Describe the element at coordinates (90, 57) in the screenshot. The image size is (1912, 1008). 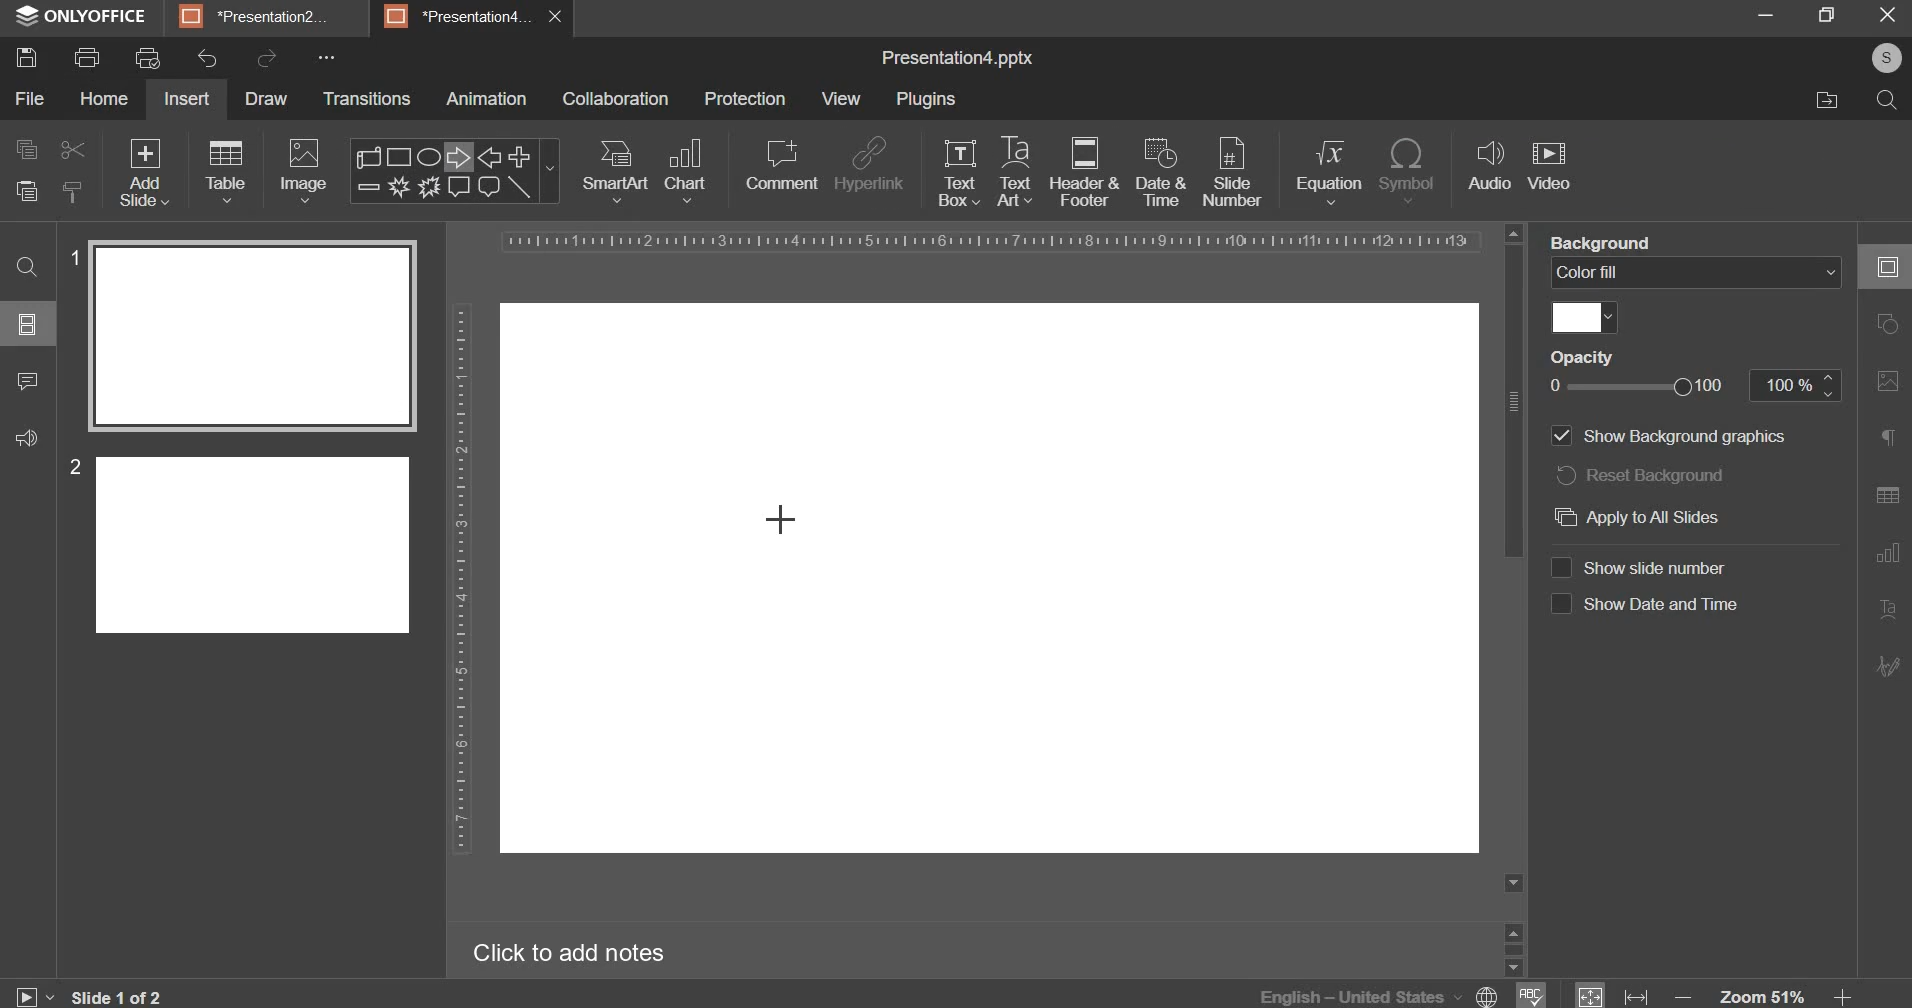
I see `print` at that location.